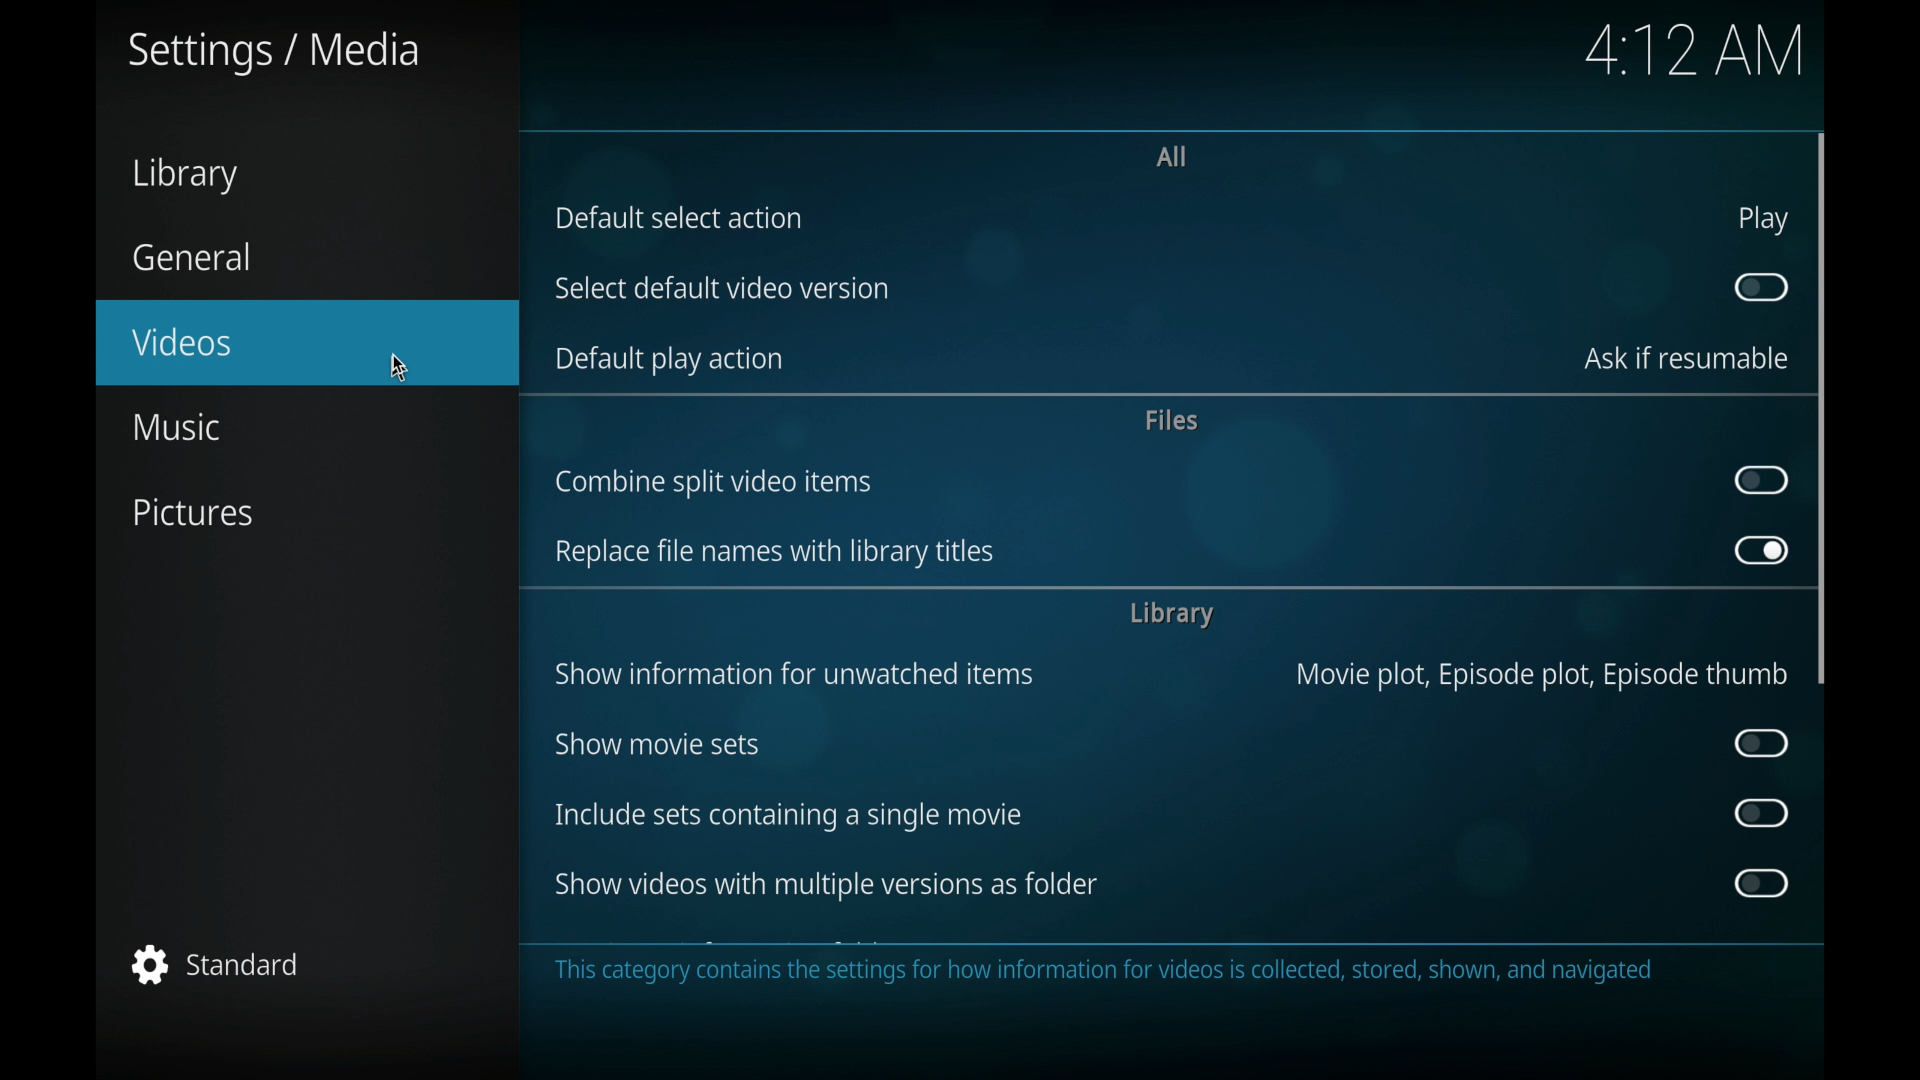 Image resolution: width=1920 pixels, height=1080 pixels. What do you see at coordinates (823, 885) in the screenshot?
I see `show videos with multiple versions as folders` at bounding box center [823, 885].